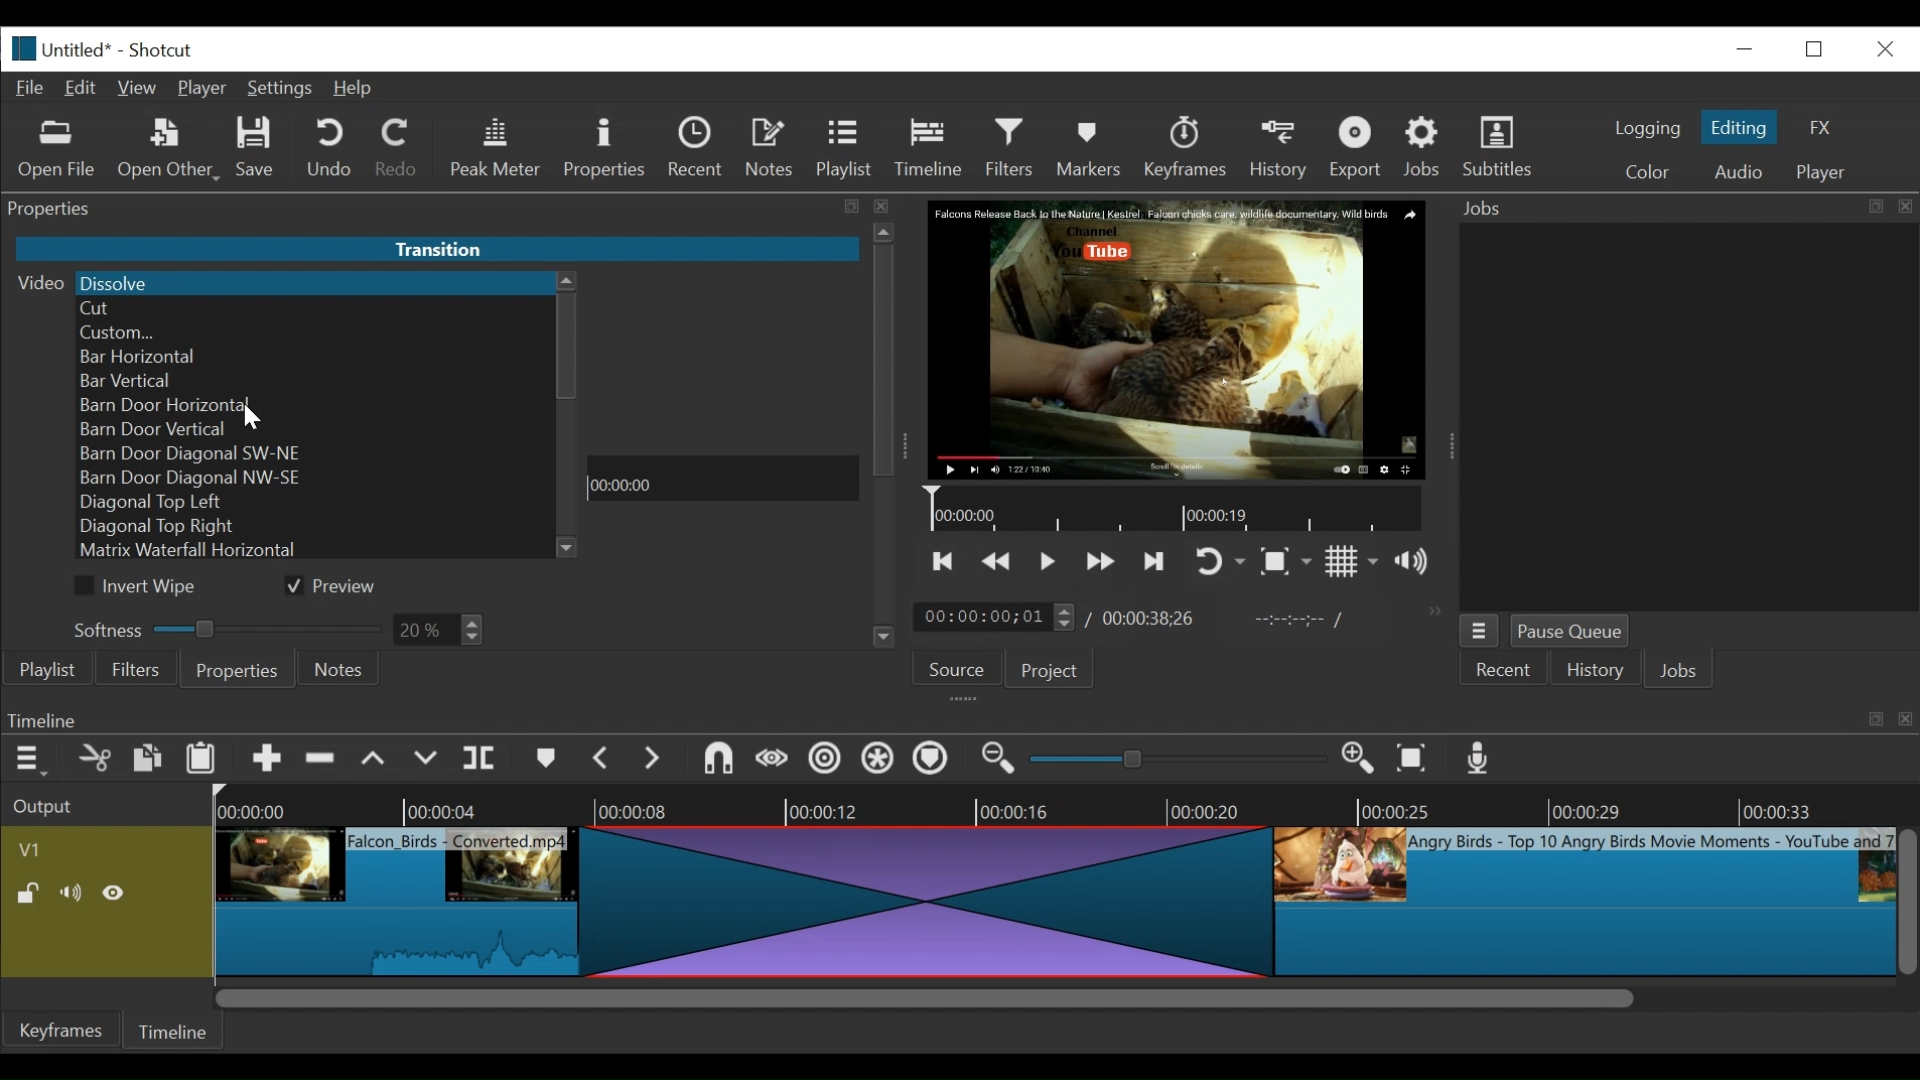  What do you see at coordinates (721, 761) in the screenshot?
I see `snap` at bounding box center [721, 761].